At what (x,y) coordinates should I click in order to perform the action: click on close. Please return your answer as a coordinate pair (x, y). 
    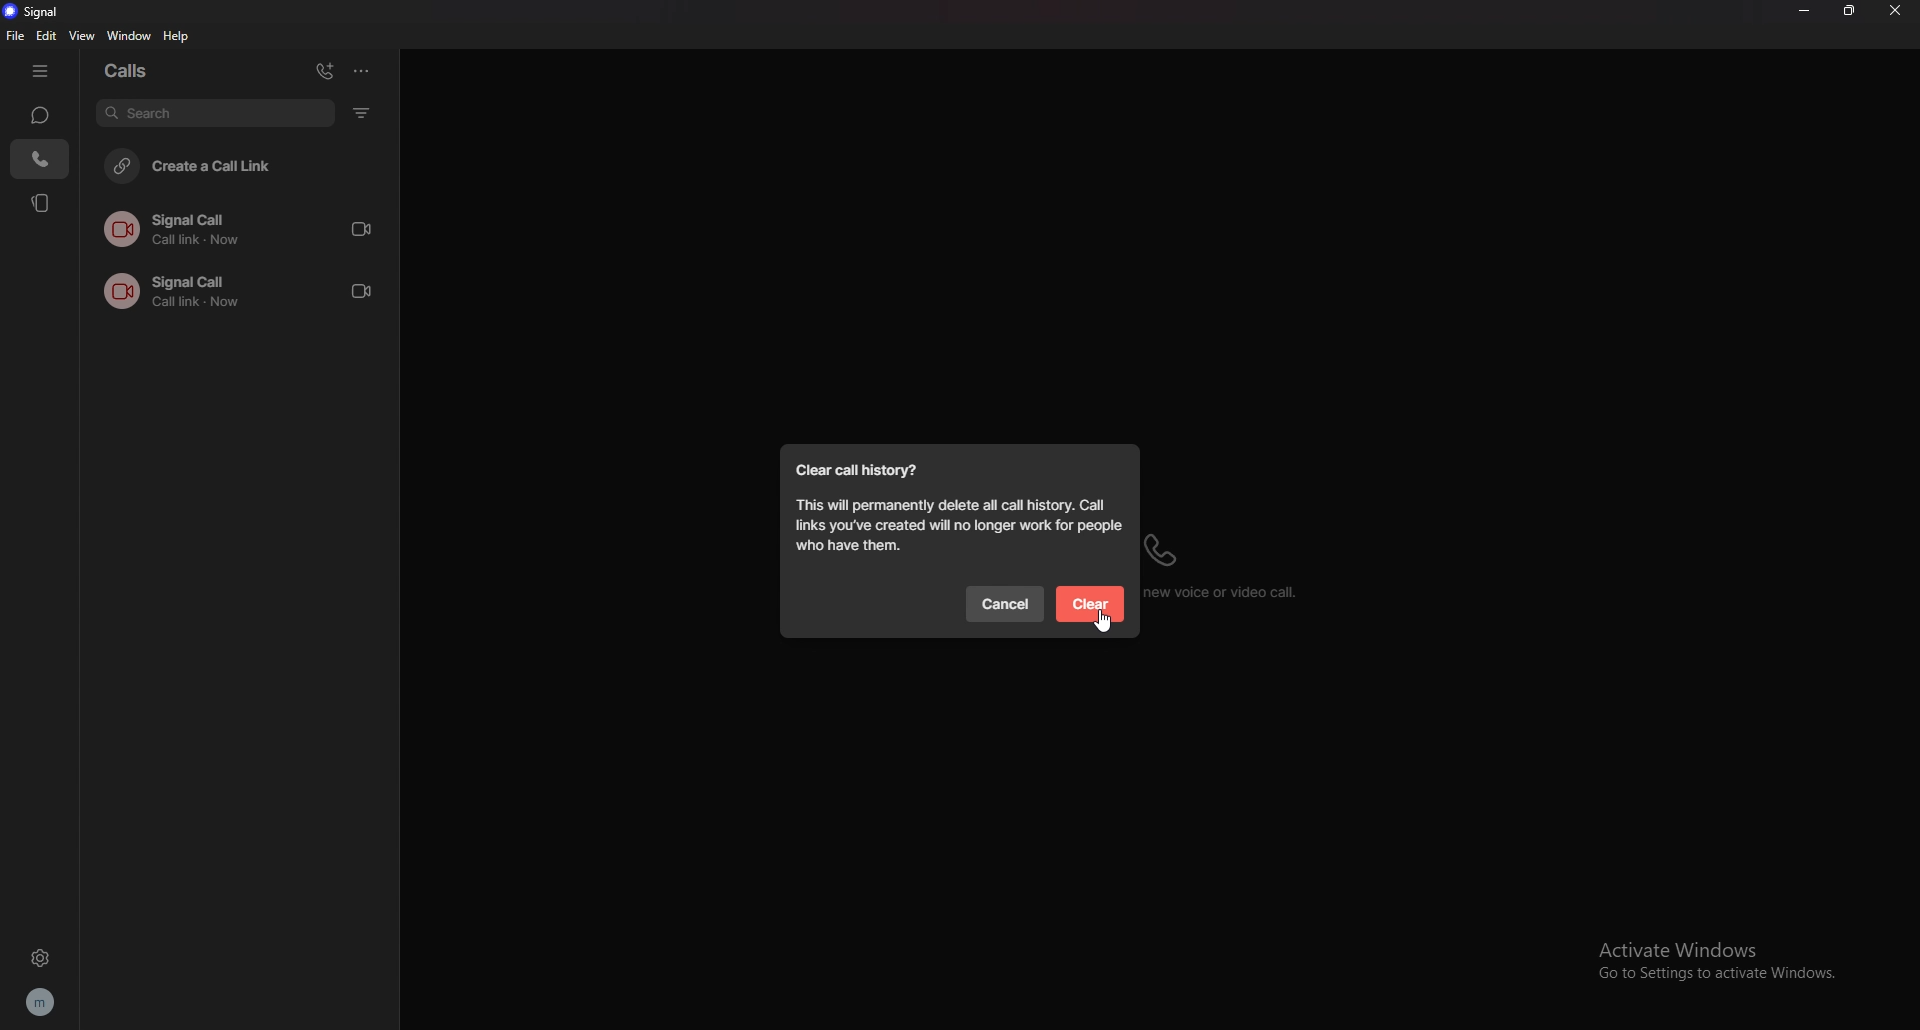
    Looking at the image, I should click on (1897, 11).